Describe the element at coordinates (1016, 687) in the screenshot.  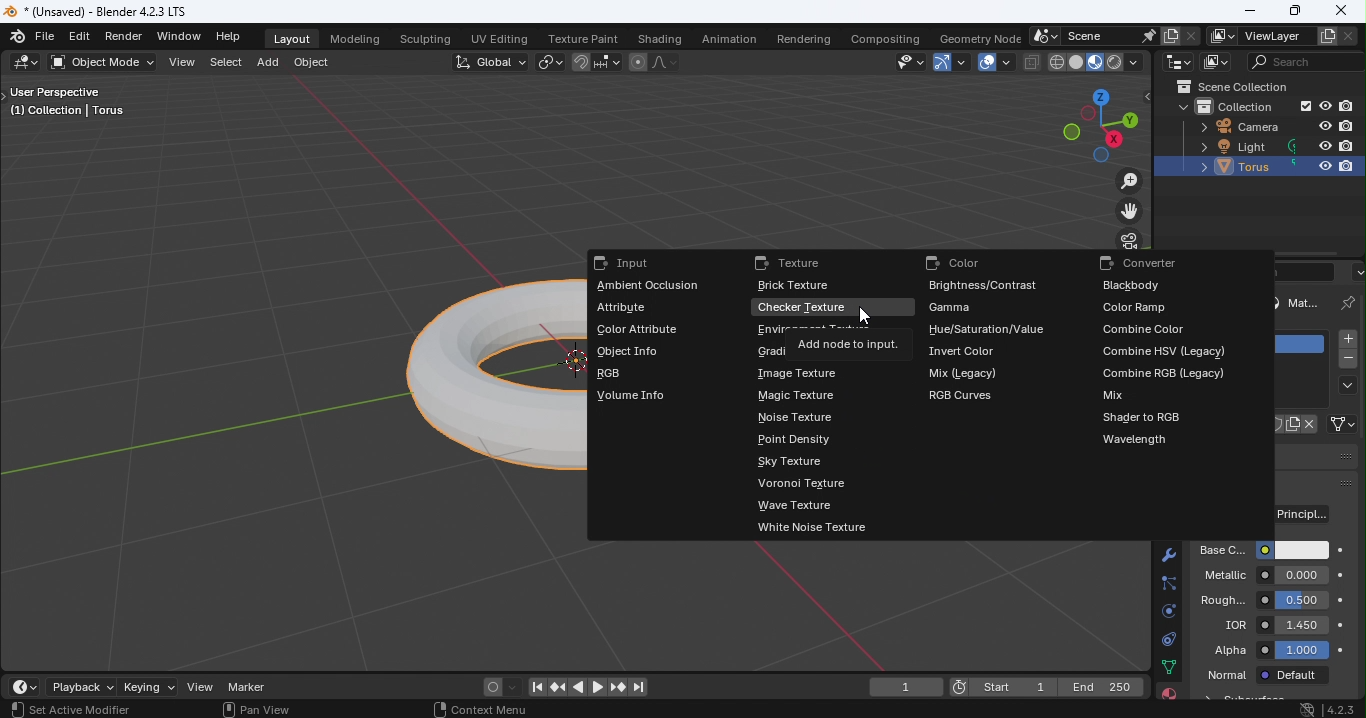
I see `Start 1` at that location.